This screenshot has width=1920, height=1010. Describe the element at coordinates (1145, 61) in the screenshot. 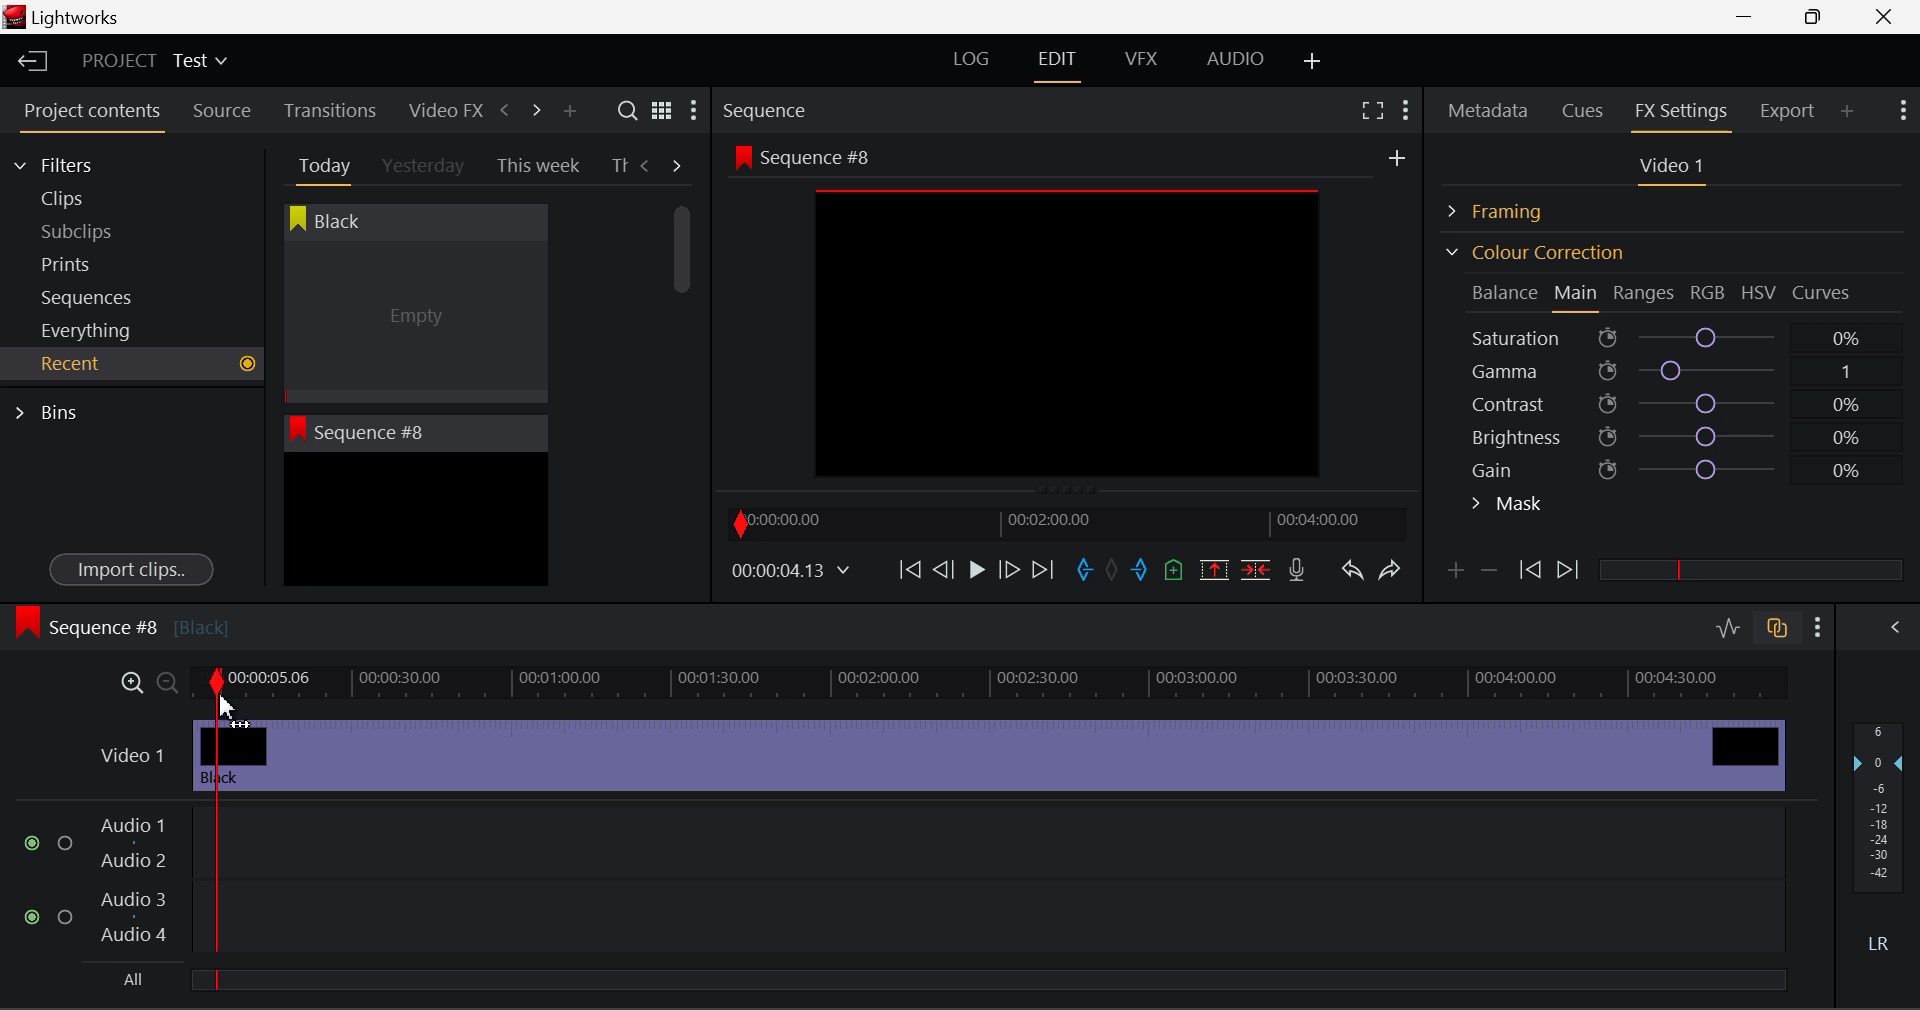

I see `VFX Layout` at that location.